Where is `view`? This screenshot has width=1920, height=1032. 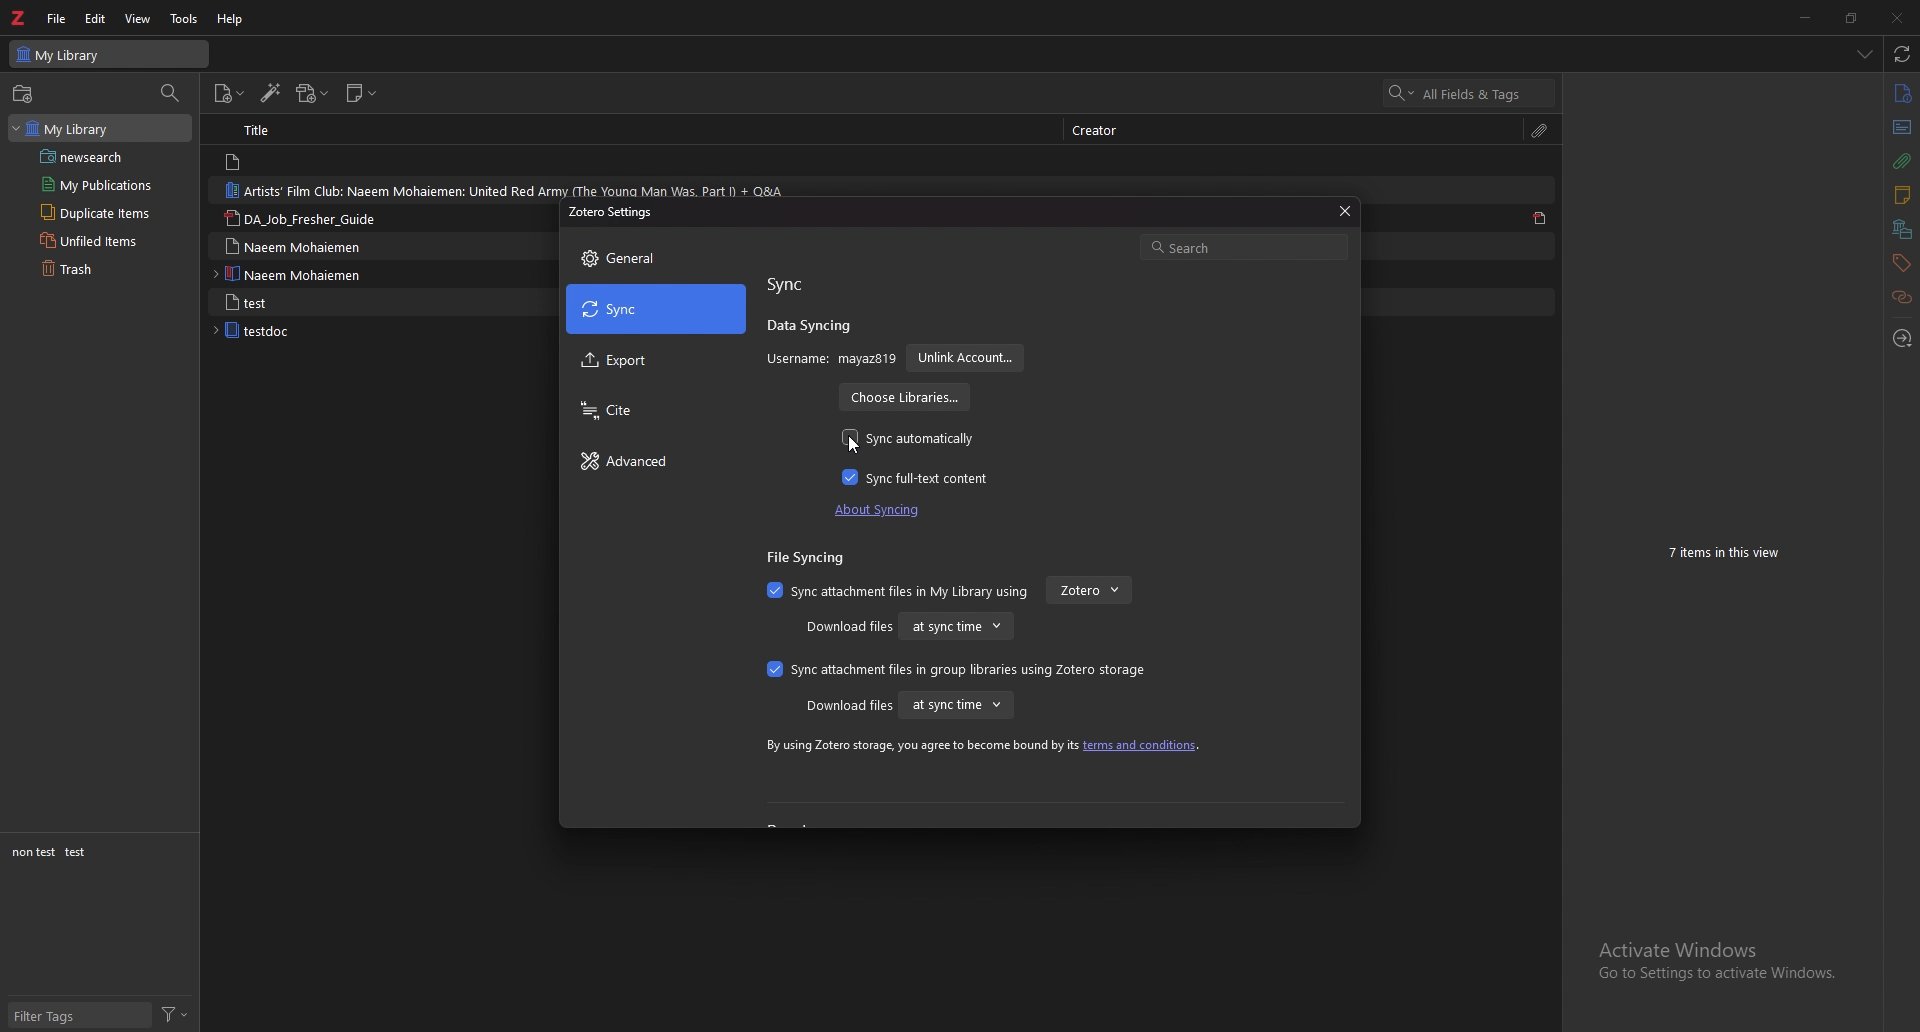 view is located at coordinates (139, 19).